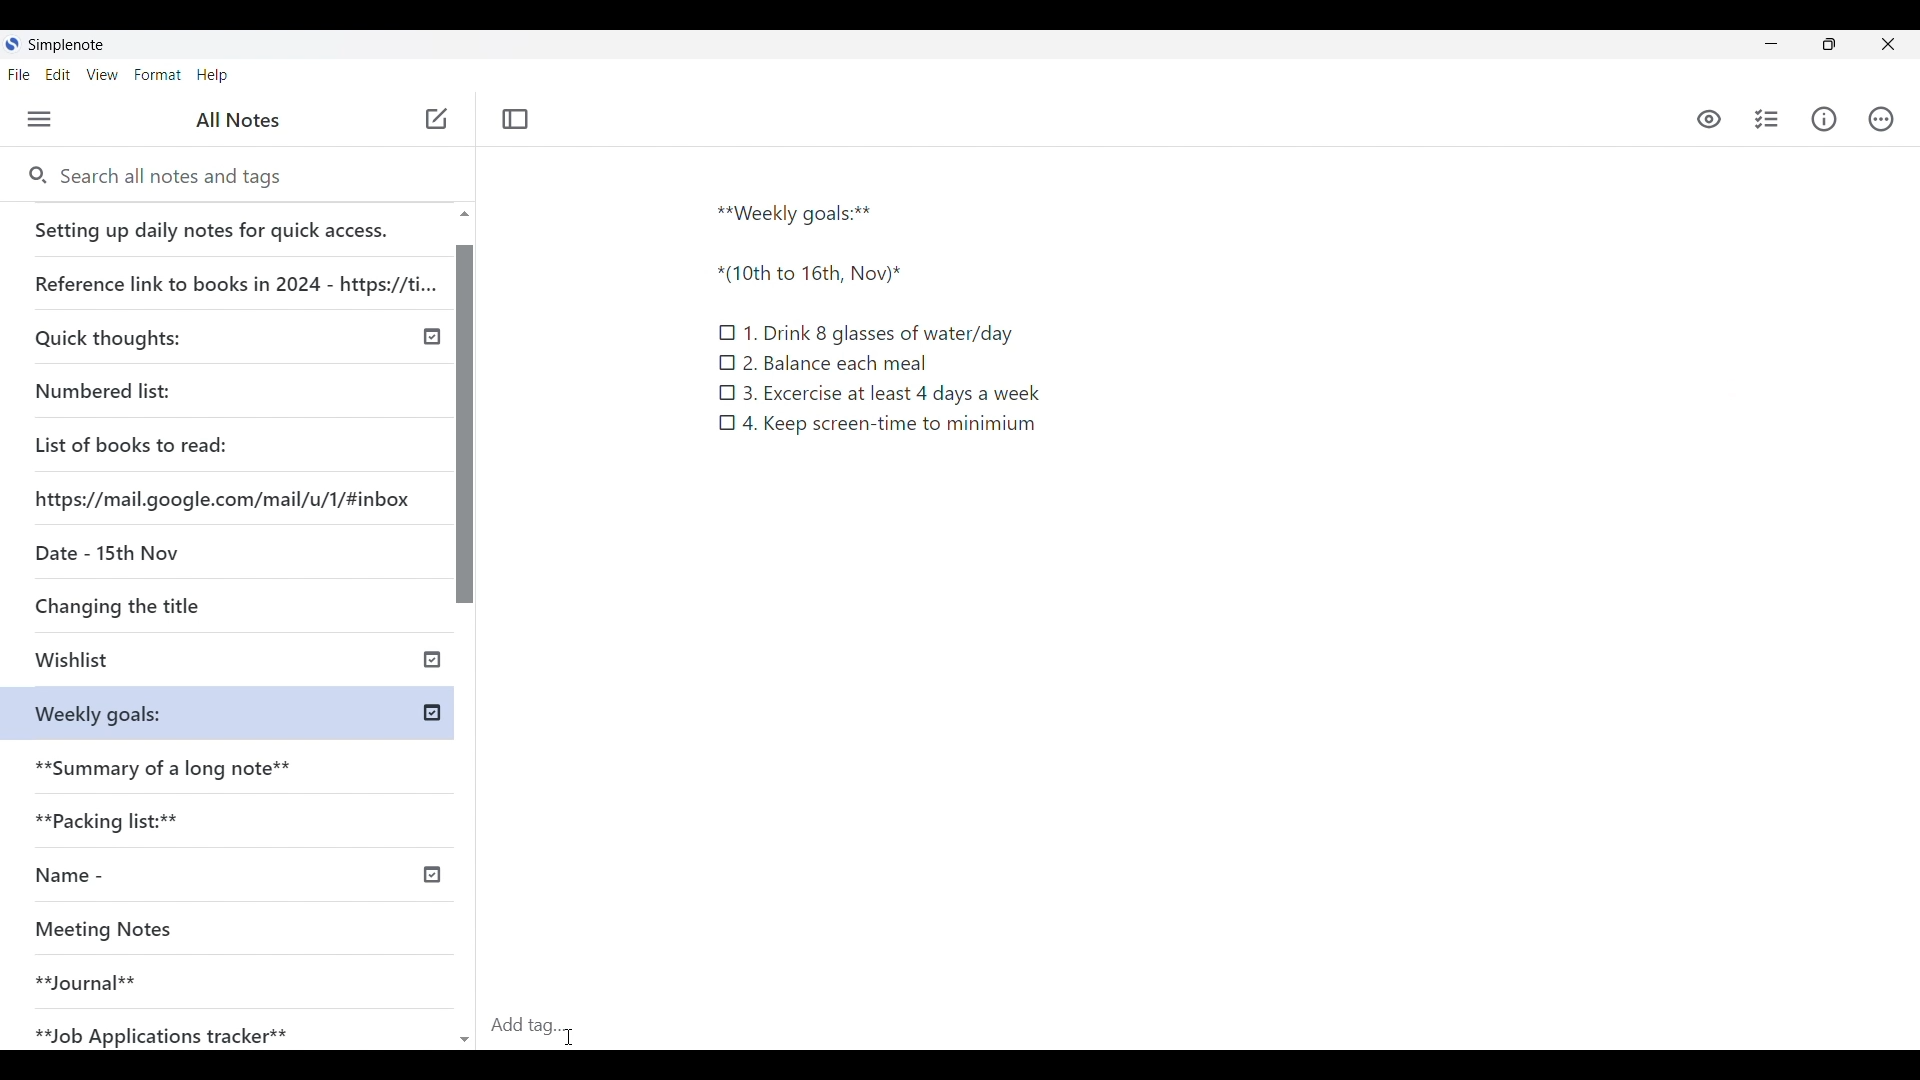  I want to click on Summary, so click(239, 762).